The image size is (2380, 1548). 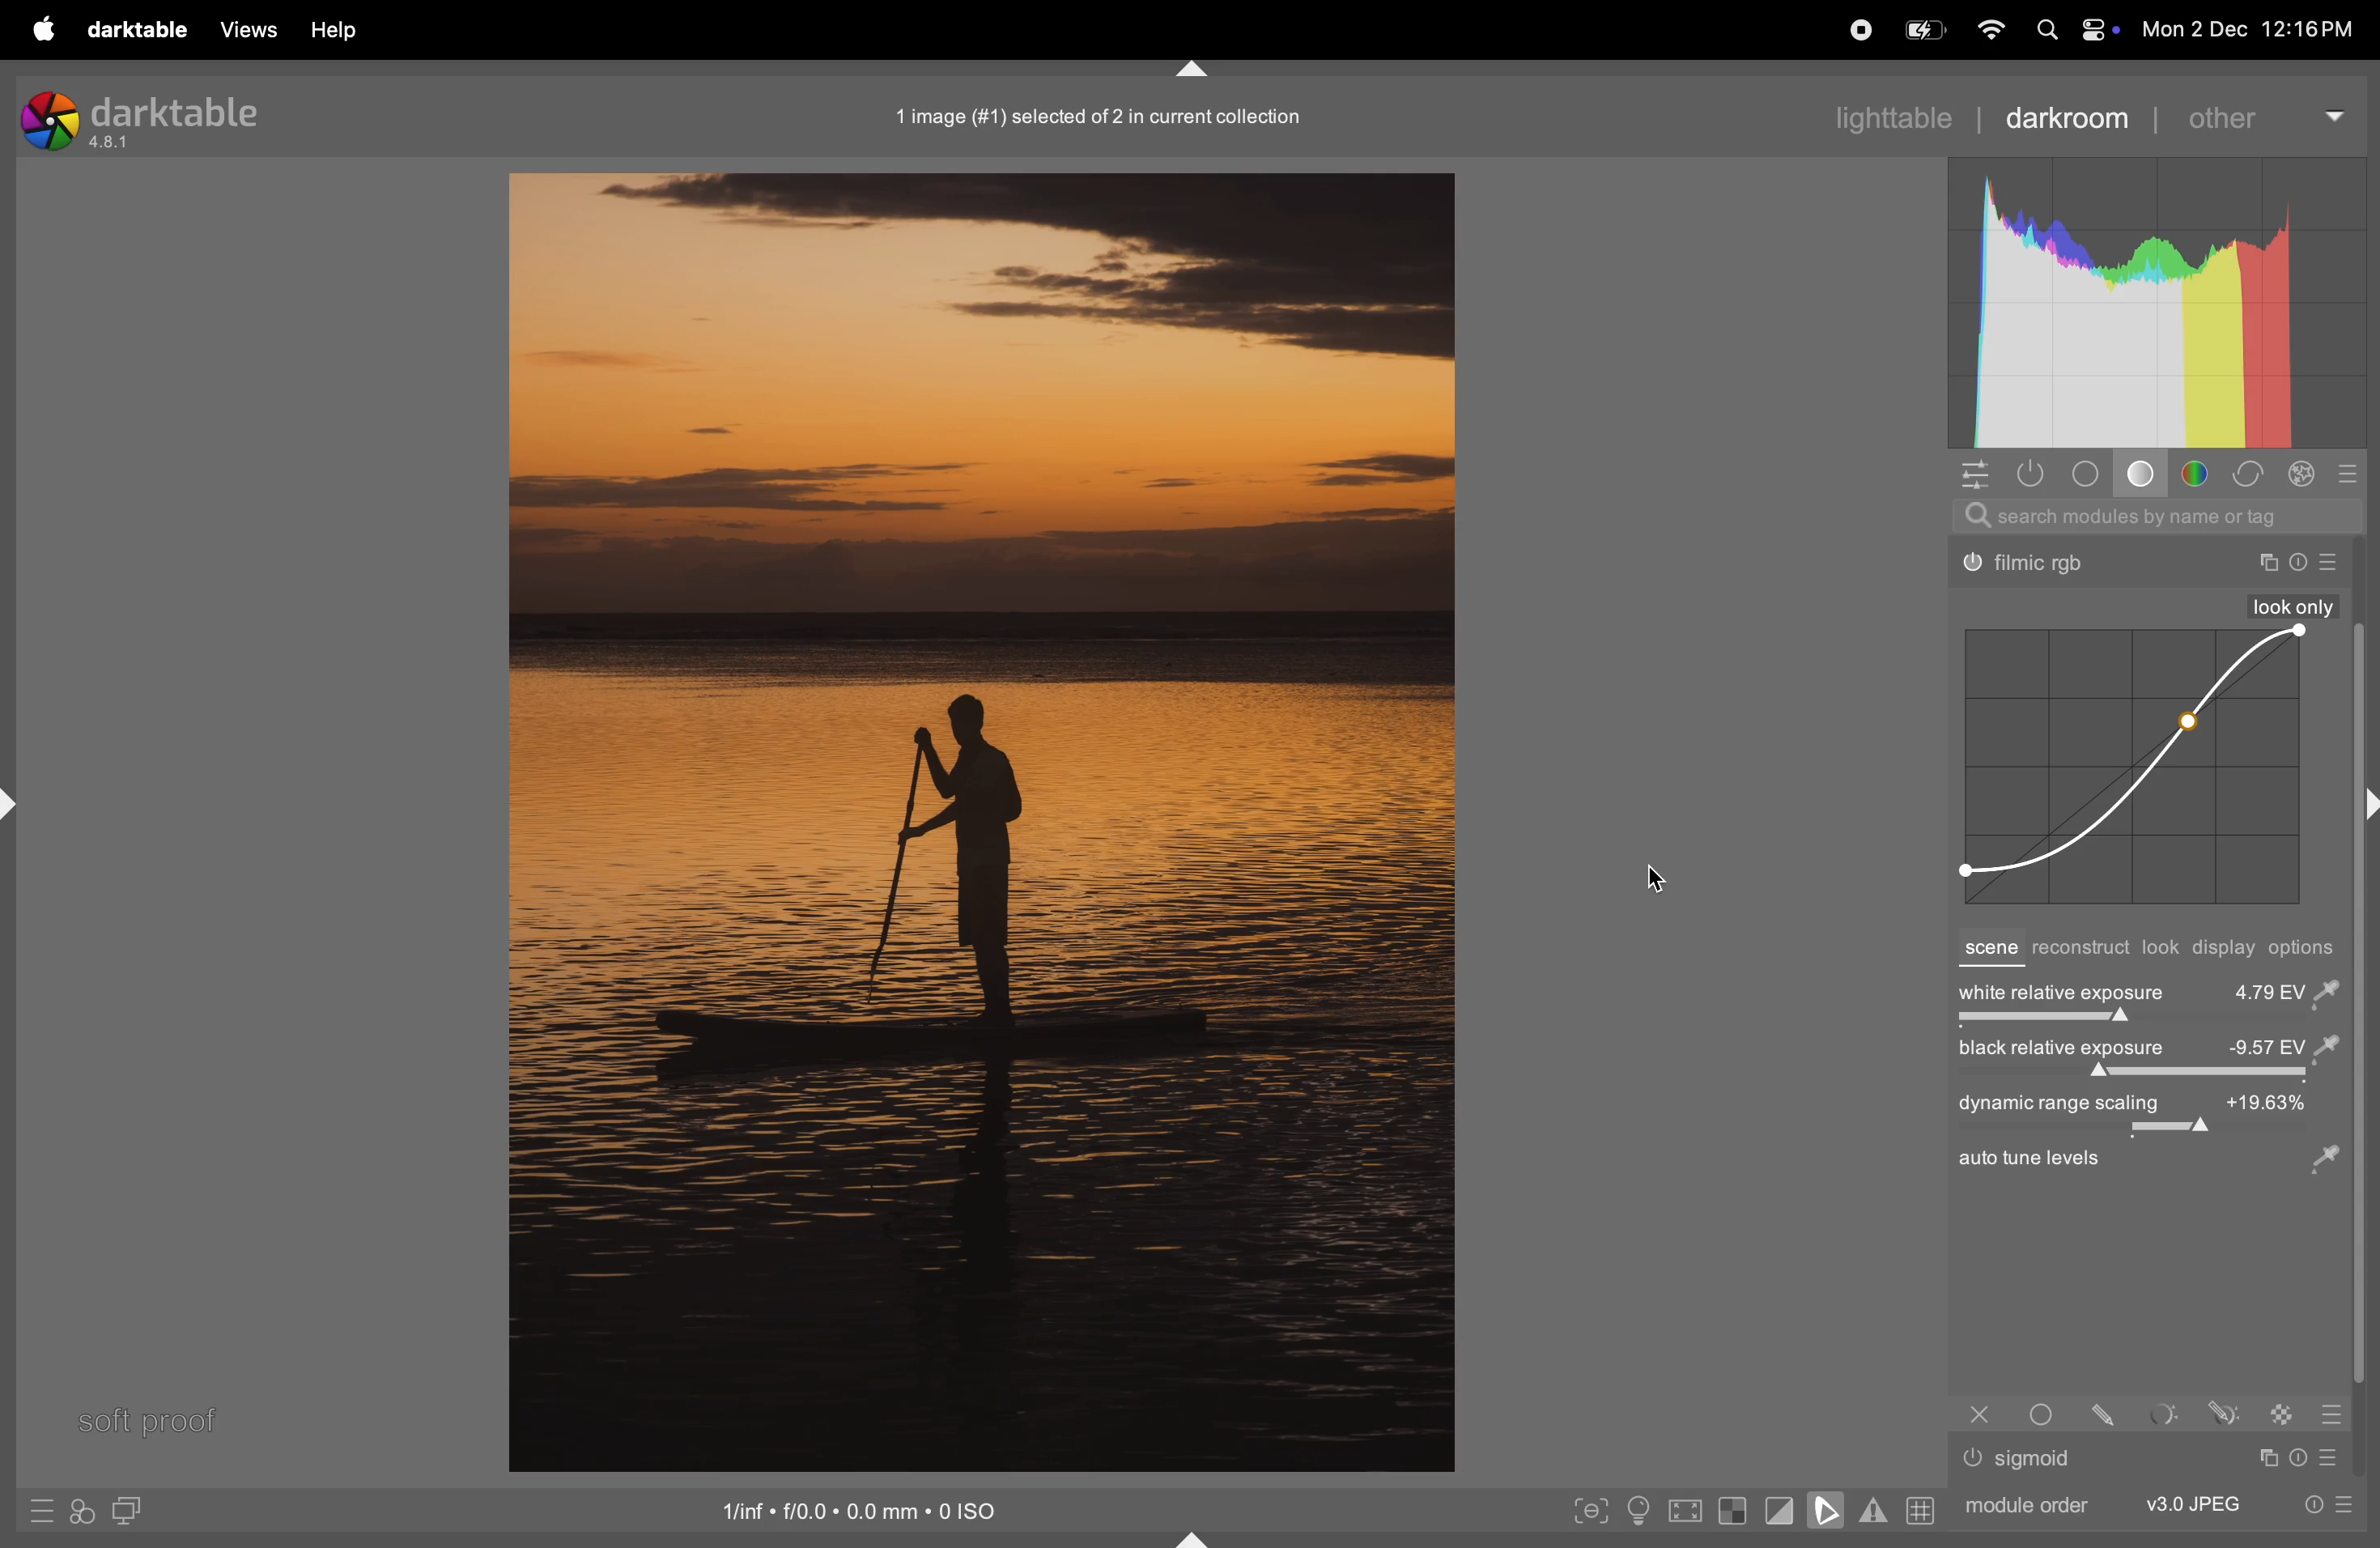 I want to click on , so click(x=2224, y=1412).